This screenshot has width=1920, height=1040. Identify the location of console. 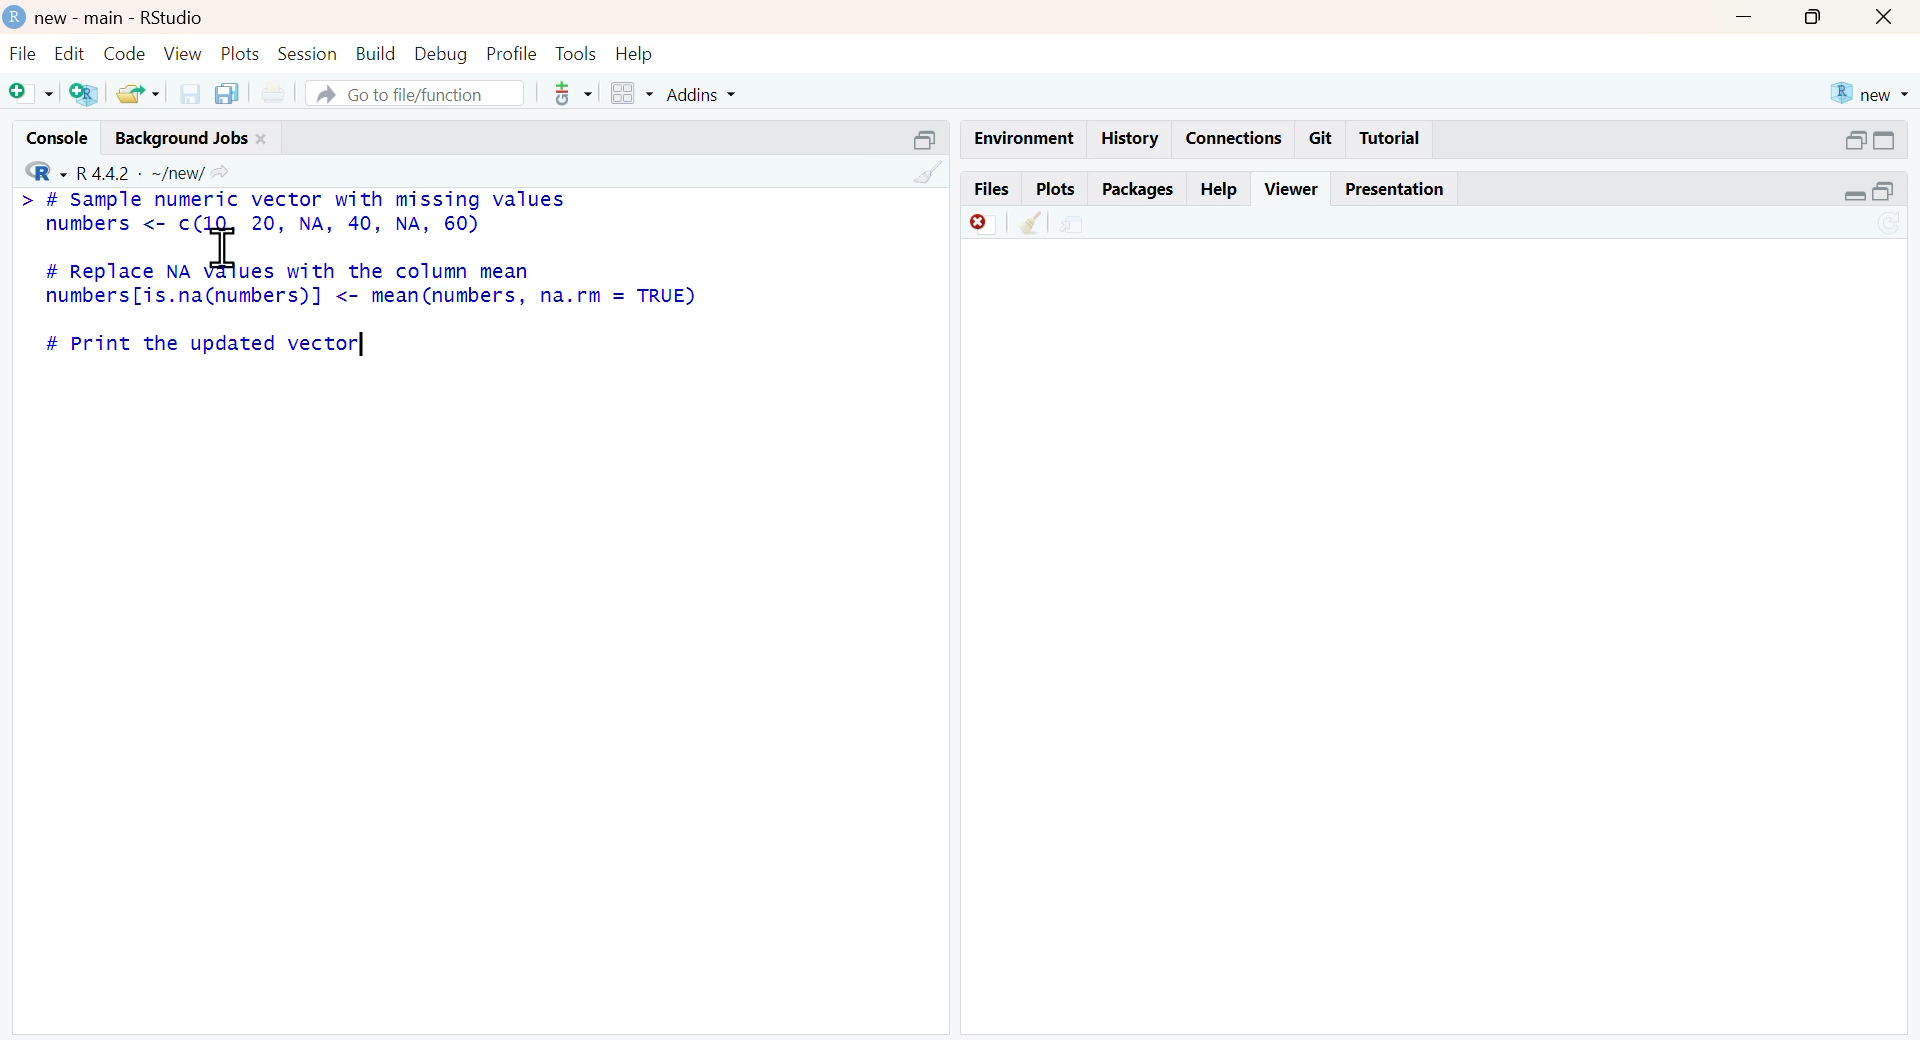
(58, 137).